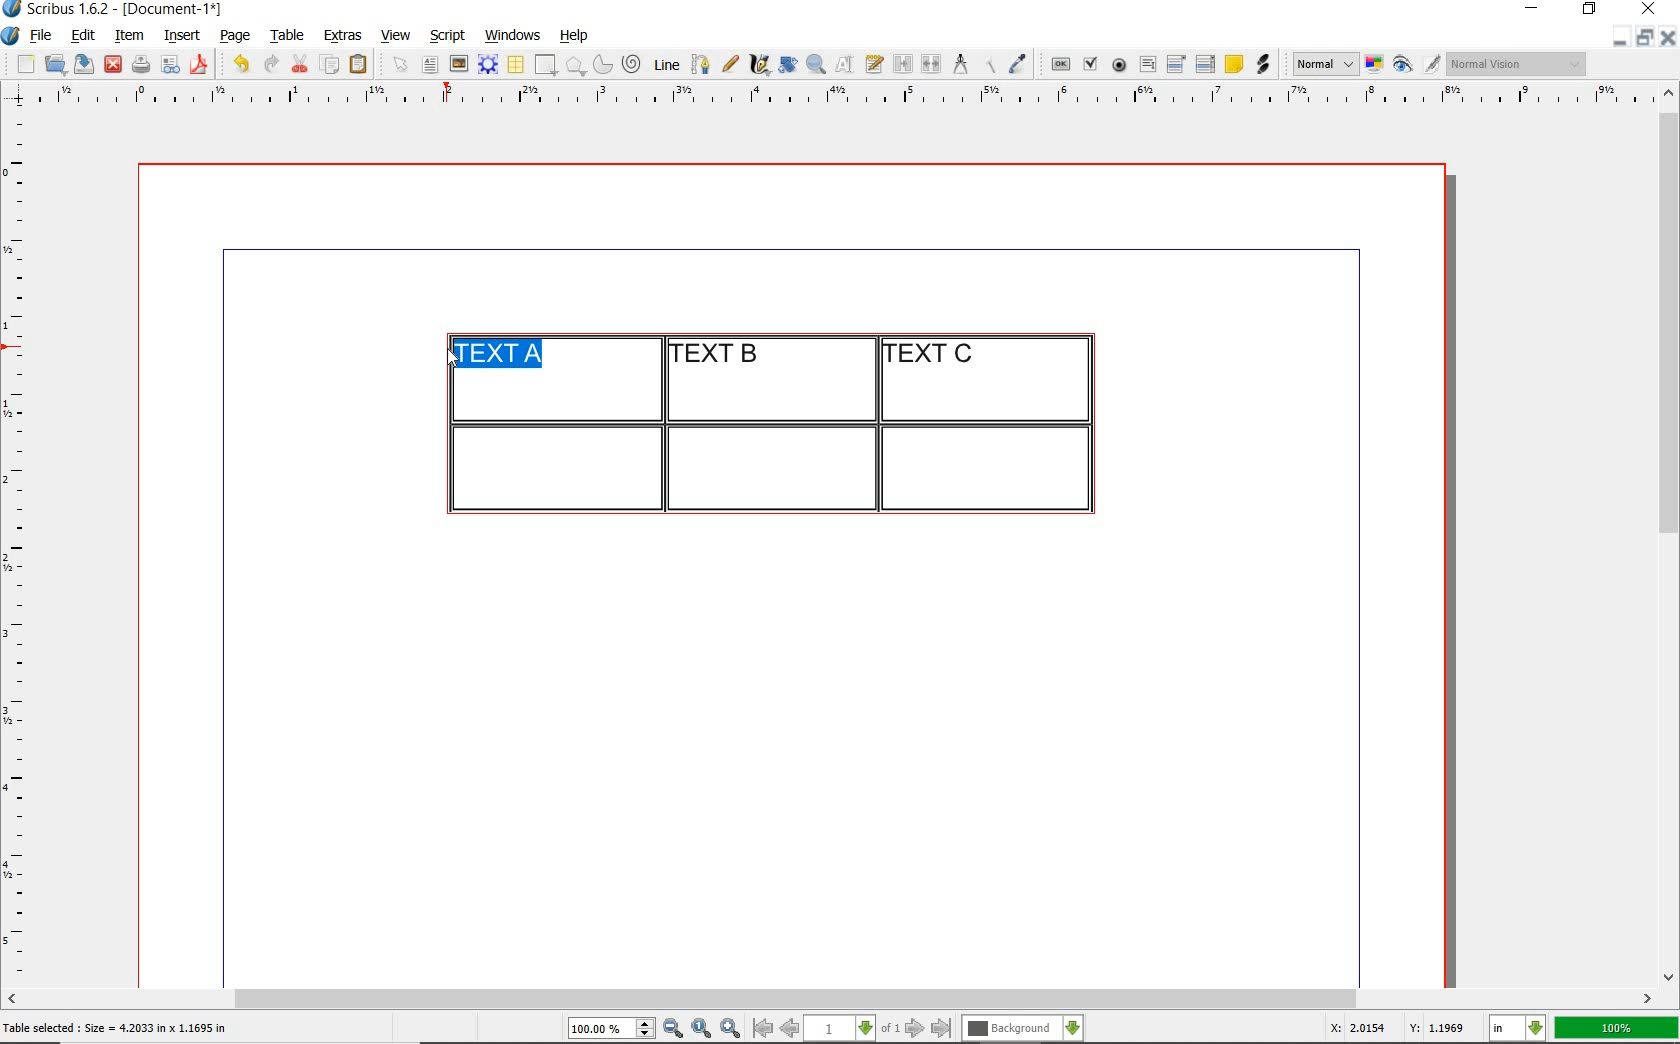 The width and height of the screenshot is (1680, 1044). I want to click on scrollbar, so click(1670, 533).